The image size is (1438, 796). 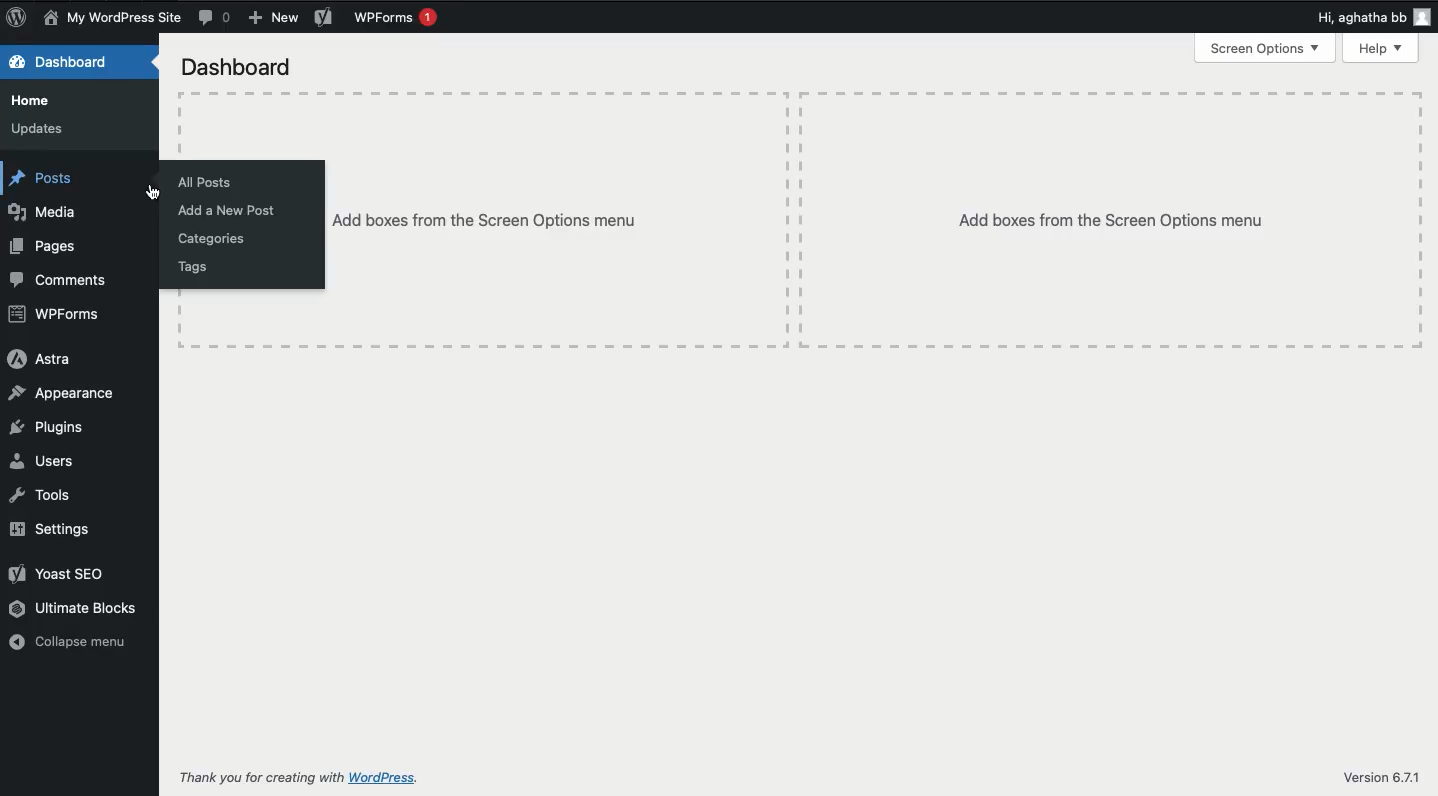 What do you see at coordinates (45, 495) in the screenshot?
I see `Tools` at bounding box center [45, 495].